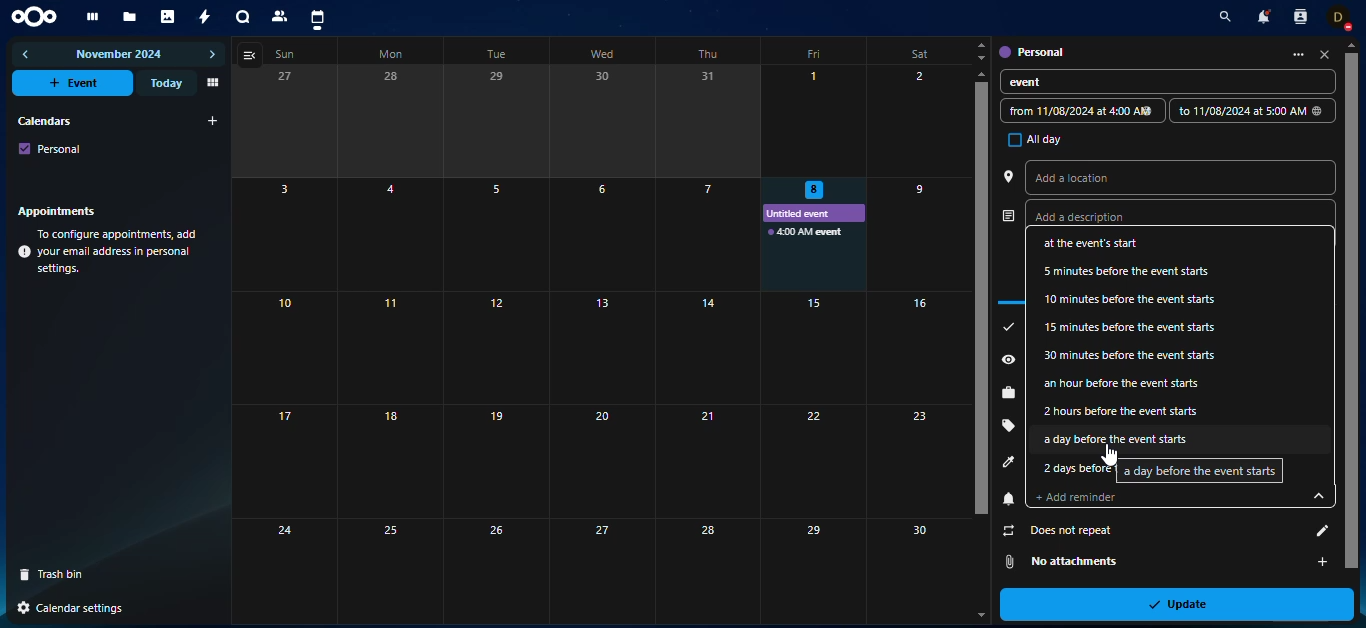 This screenshot has width=1366, height=628. Describe the element at coordinates (51, 148) in the screenshot. I see `personal` at that location.